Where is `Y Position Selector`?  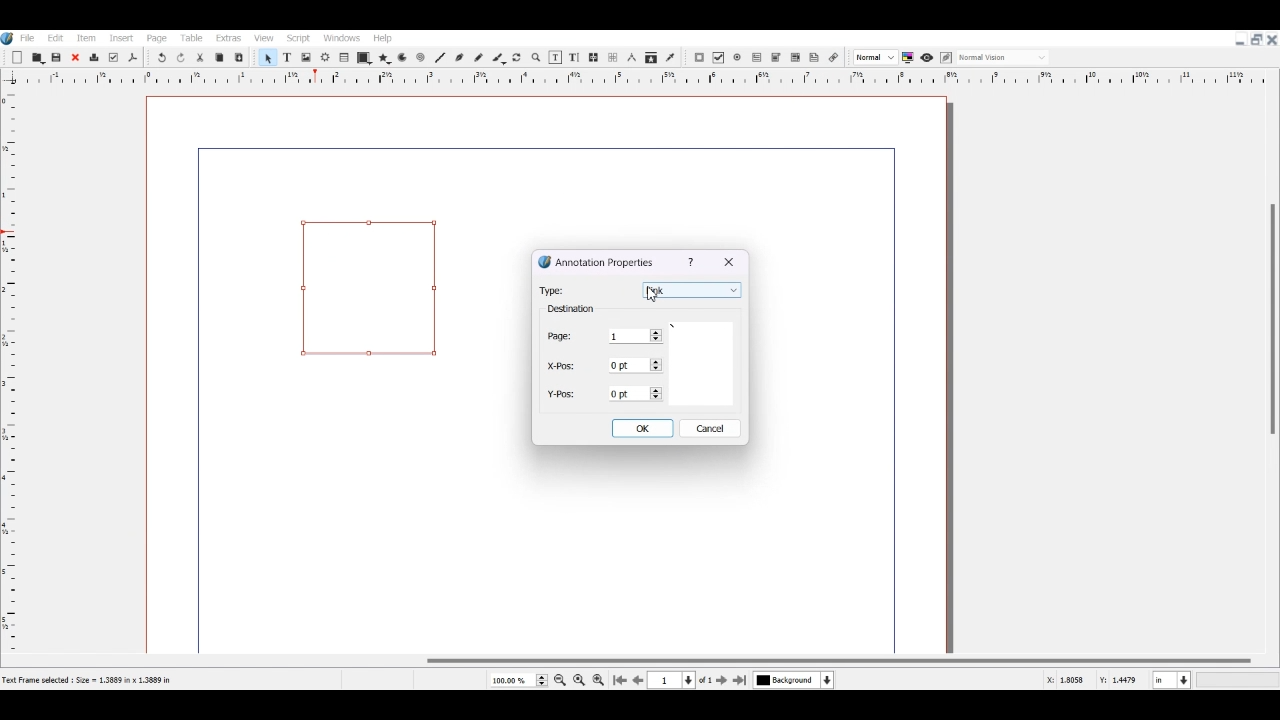 Y Position Selector is located at coordinates (605, 393).